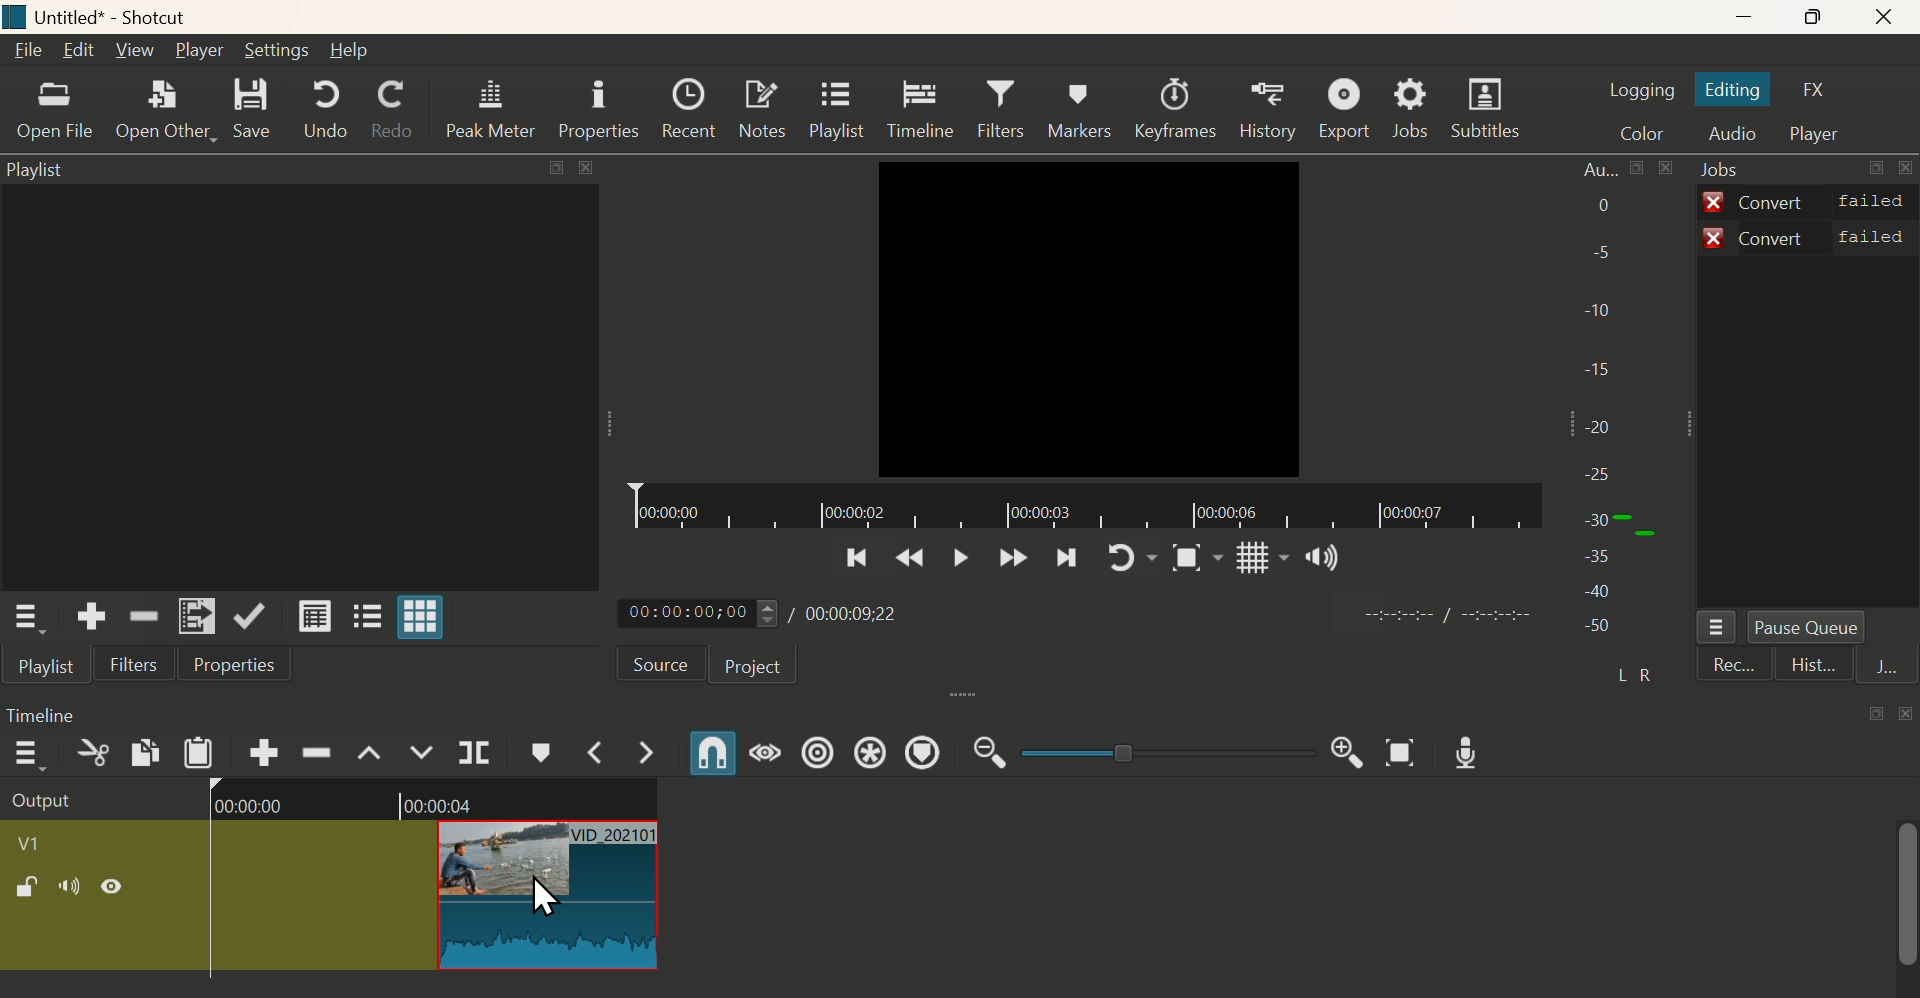  What do you see at coordinates (79, 54) in the screenshot?
I see `Edit` at bounding box center [79, 54].